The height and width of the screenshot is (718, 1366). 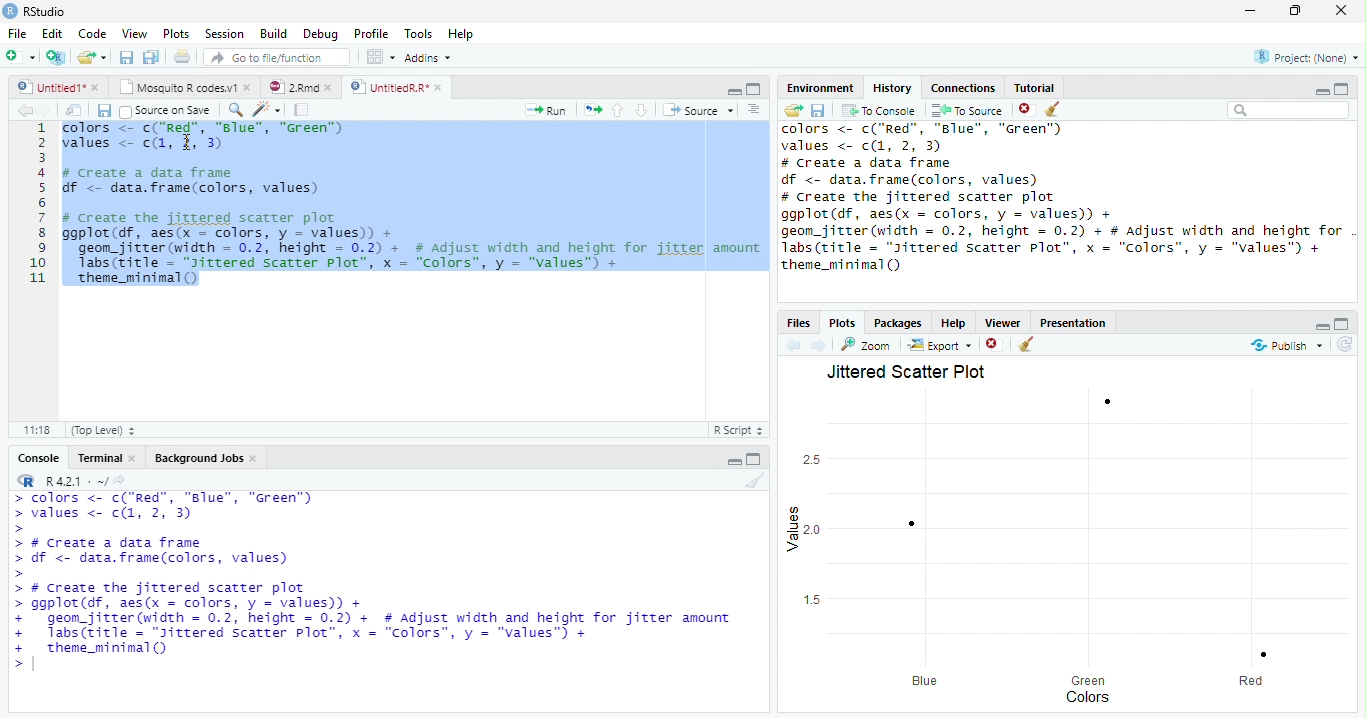 I want to click on Show in new window, so click(x=73, y=111).